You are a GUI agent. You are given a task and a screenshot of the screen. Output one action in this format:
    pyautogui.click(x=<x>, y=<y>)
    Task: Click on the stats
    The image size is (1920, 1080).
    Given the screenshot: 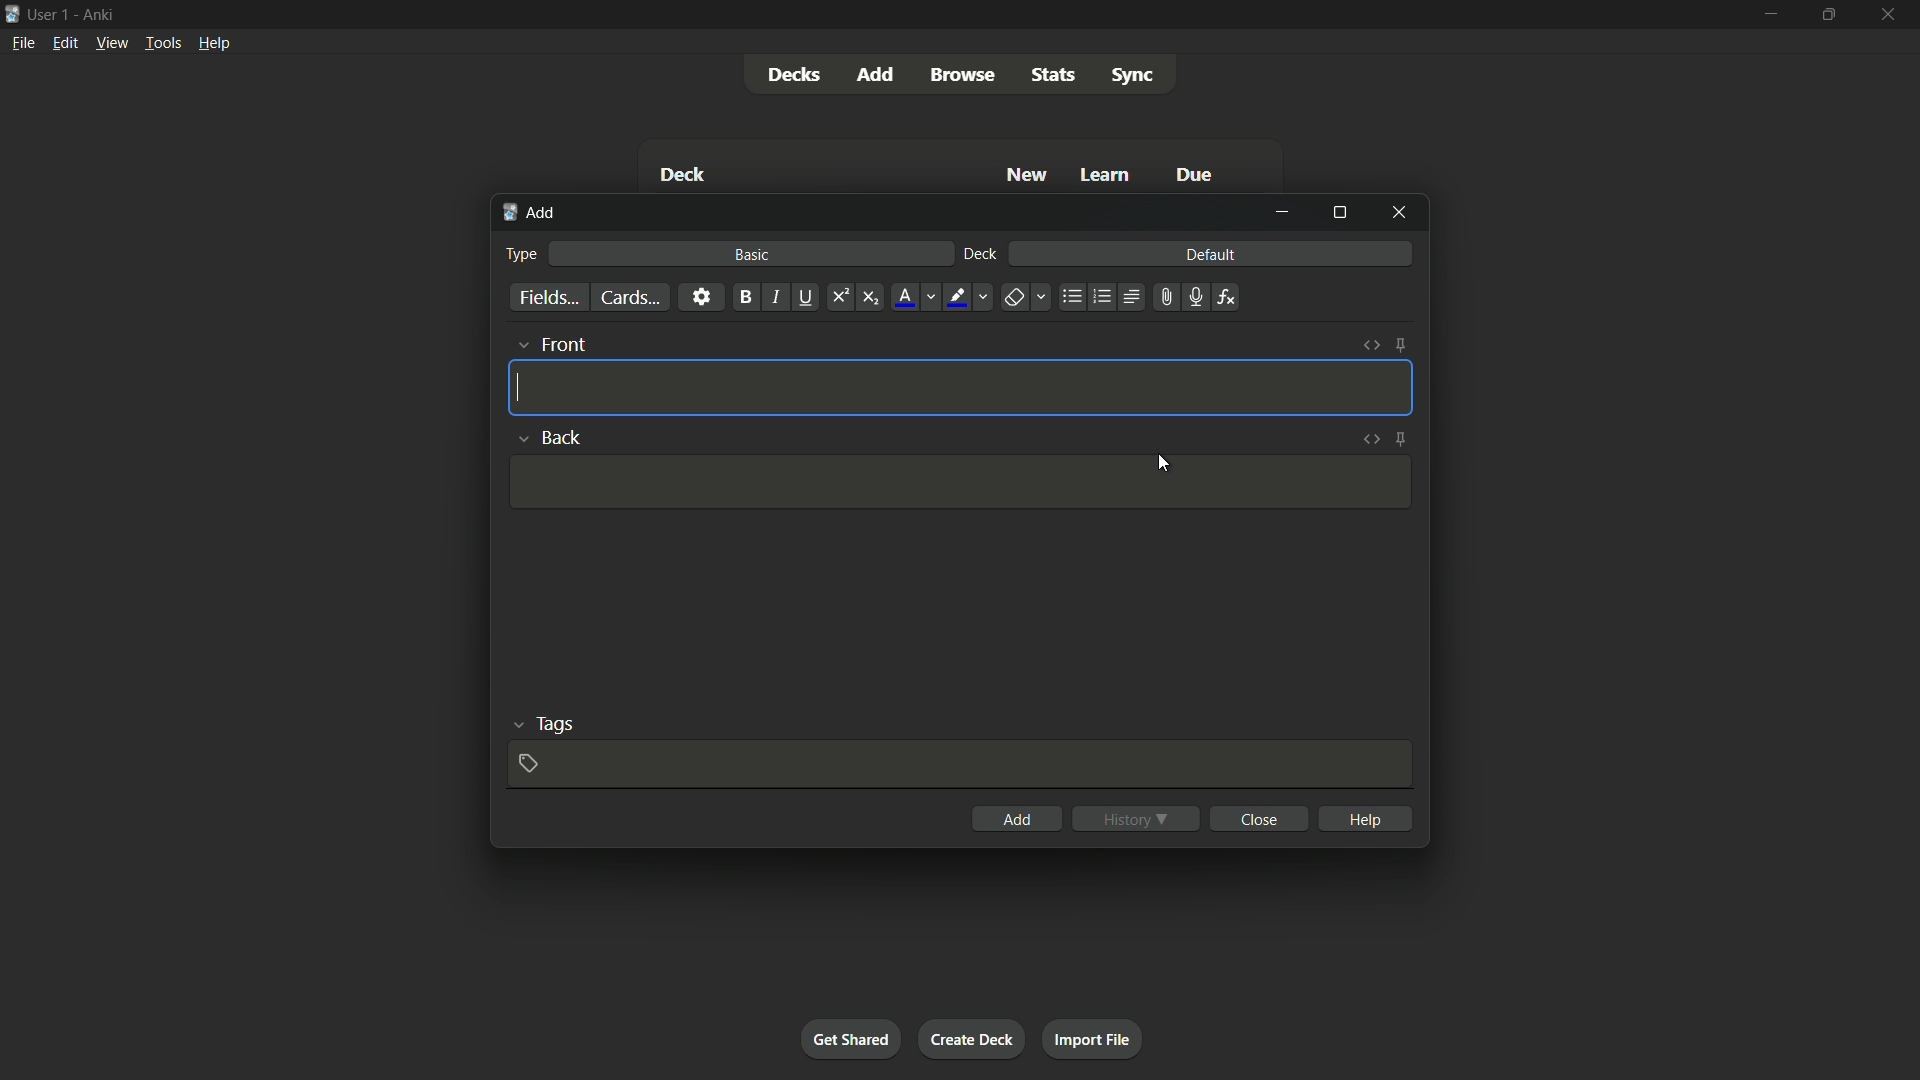 What is the action you would take?
    pyautogui.click(x=1052, y=74)
    